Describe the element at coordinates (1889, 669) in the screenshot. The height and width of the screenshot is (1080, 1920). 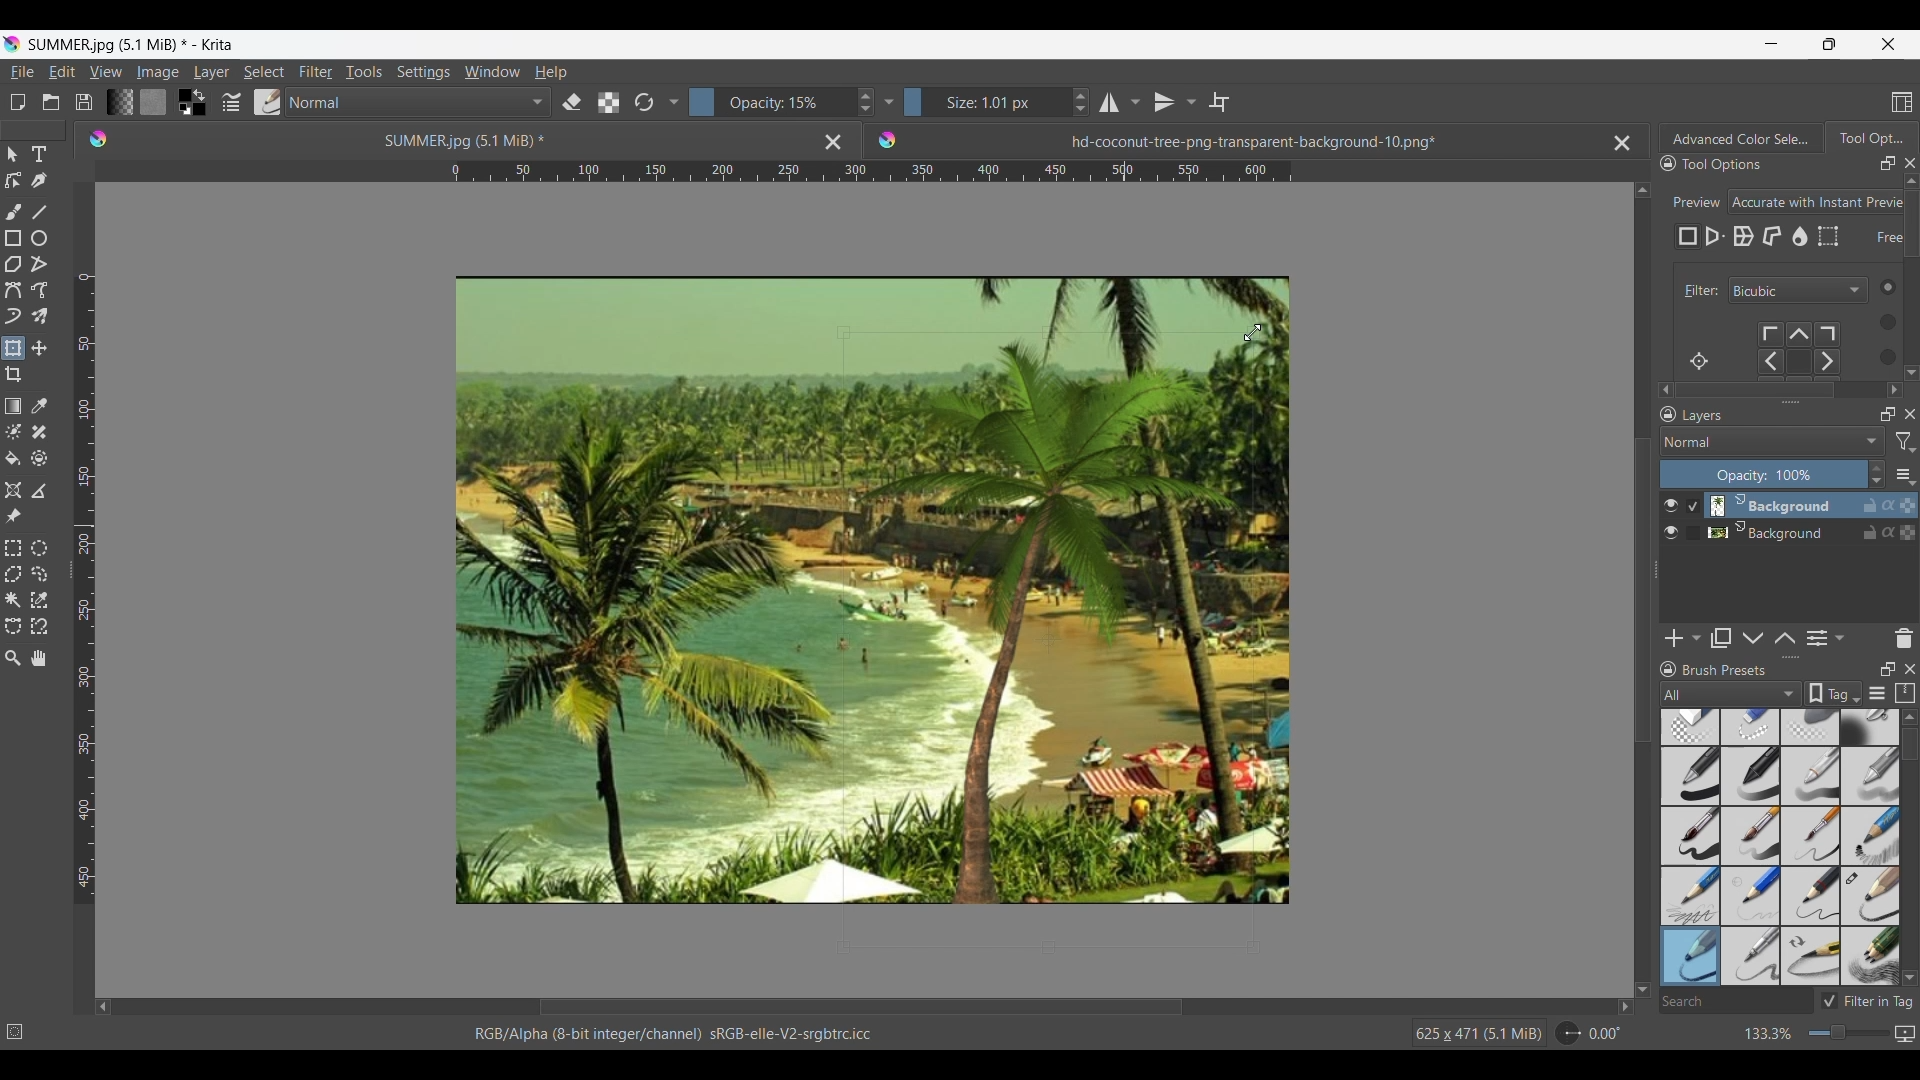
I see `Float Brush Presets panel` at that location.